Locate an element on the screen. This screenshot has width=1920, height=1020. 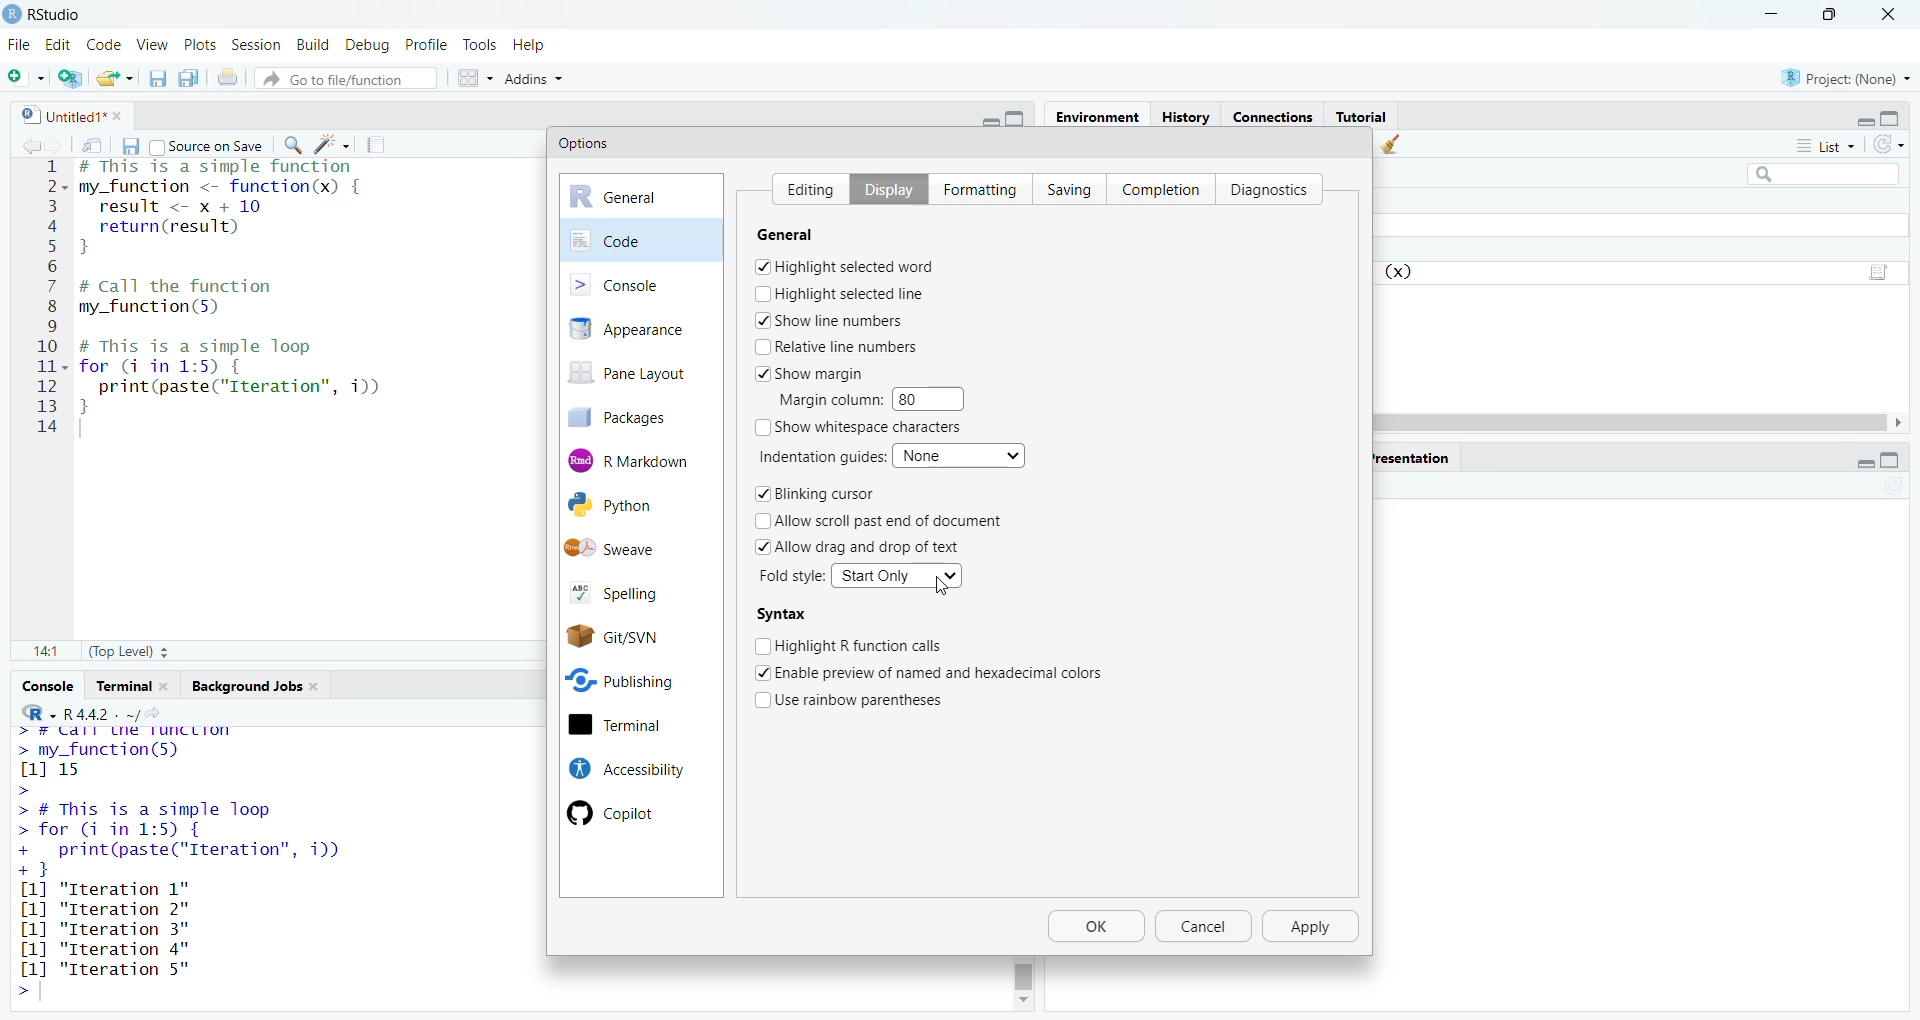
File is located at coordinates (19, 44).